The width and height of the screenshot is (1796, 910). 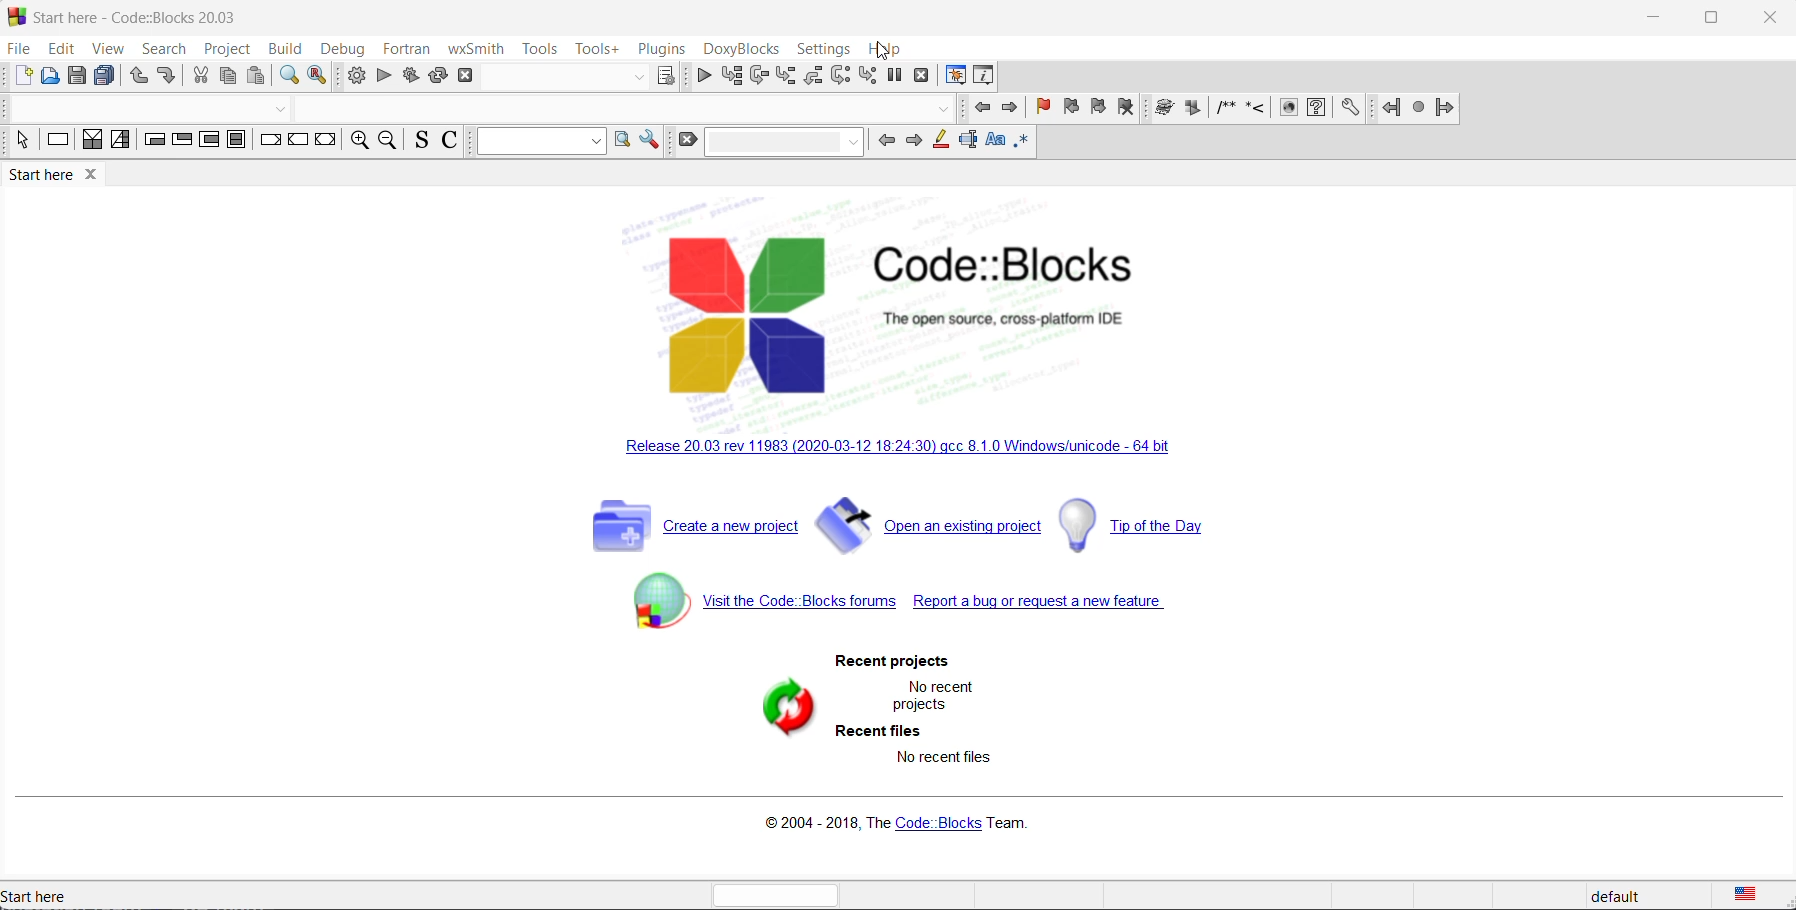 What do you see at coordinates (942, 759) in the screenshot?
I see `no recent file` at bounding box center [942, 759].